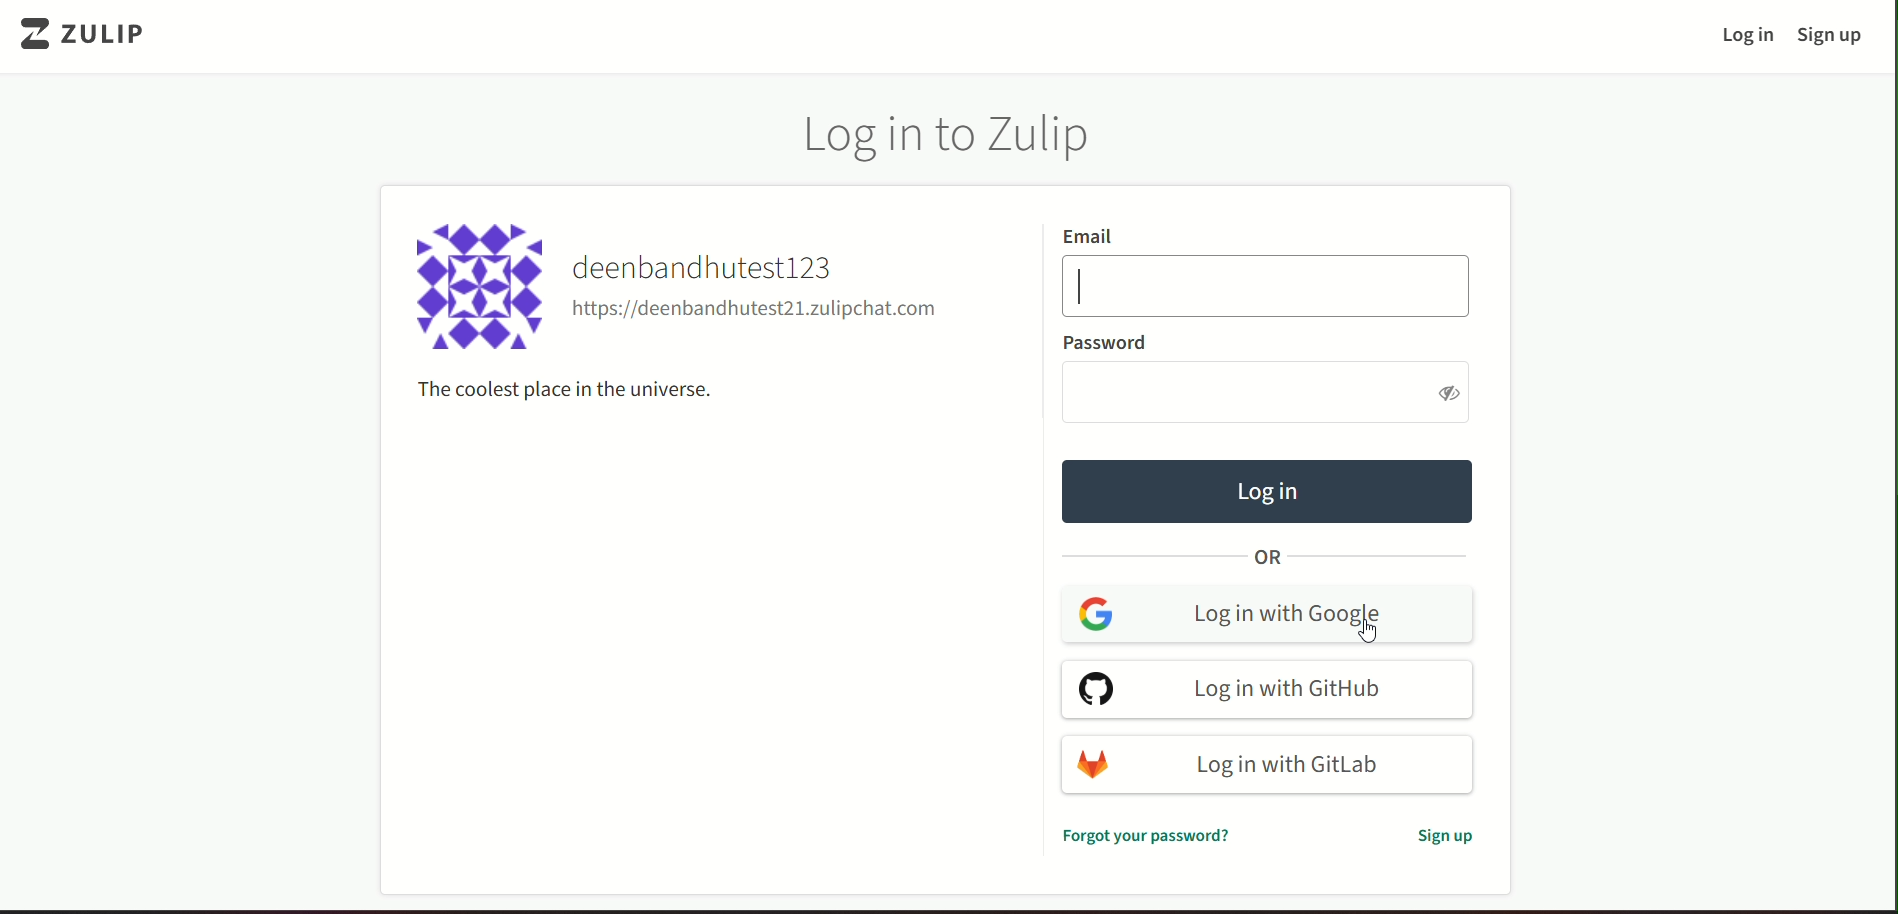 The height and width of the screenshot is (914, 1898). I want to click on email, so click(1090, 234).